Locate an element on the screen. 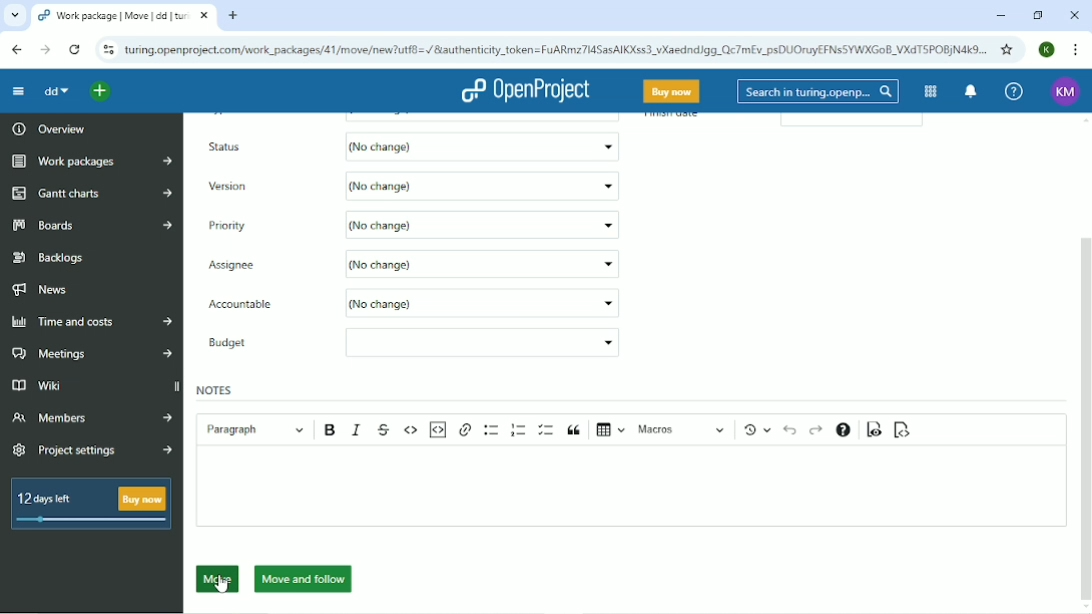 Image resolution: width=1092 pixels, height=614 pixels. K is located at coordinates (1048, 49).